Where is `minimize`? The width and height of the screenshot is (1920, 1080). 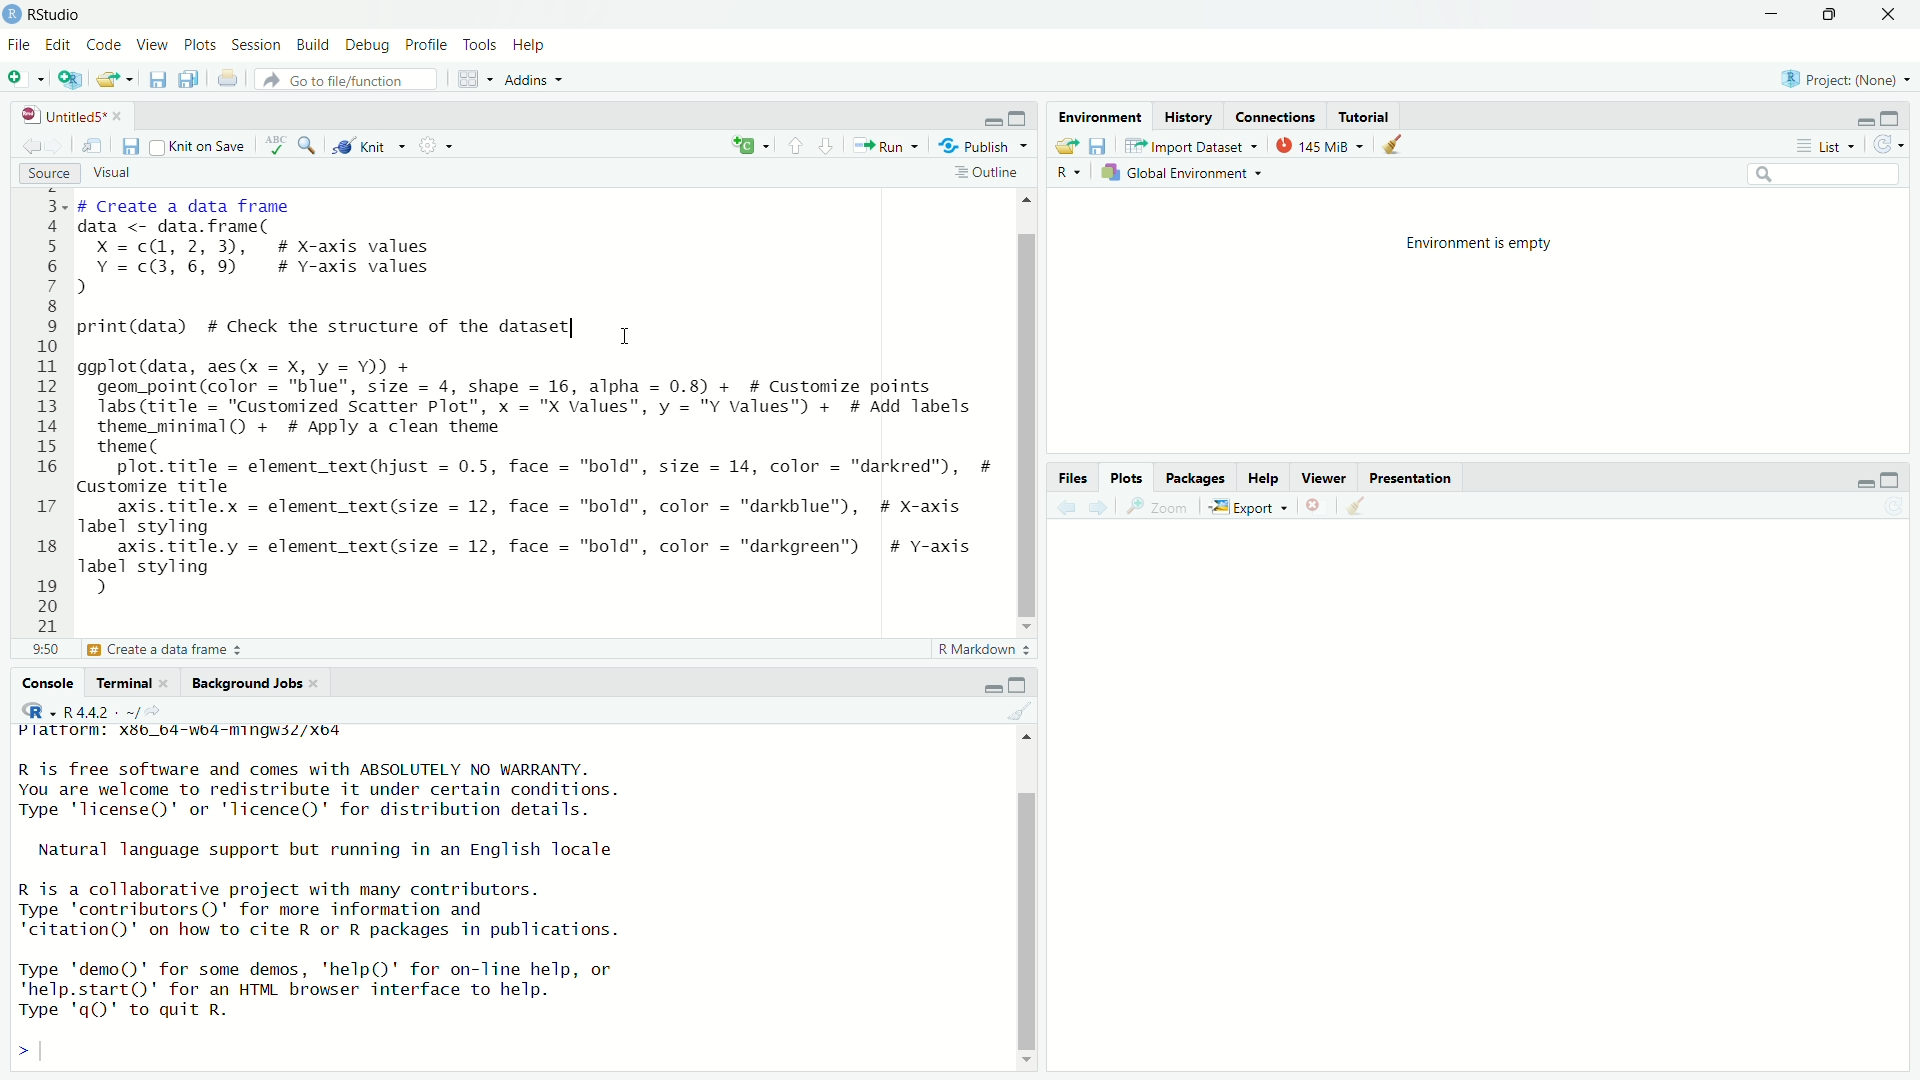
minimize is located at coordinates (1862, 483).